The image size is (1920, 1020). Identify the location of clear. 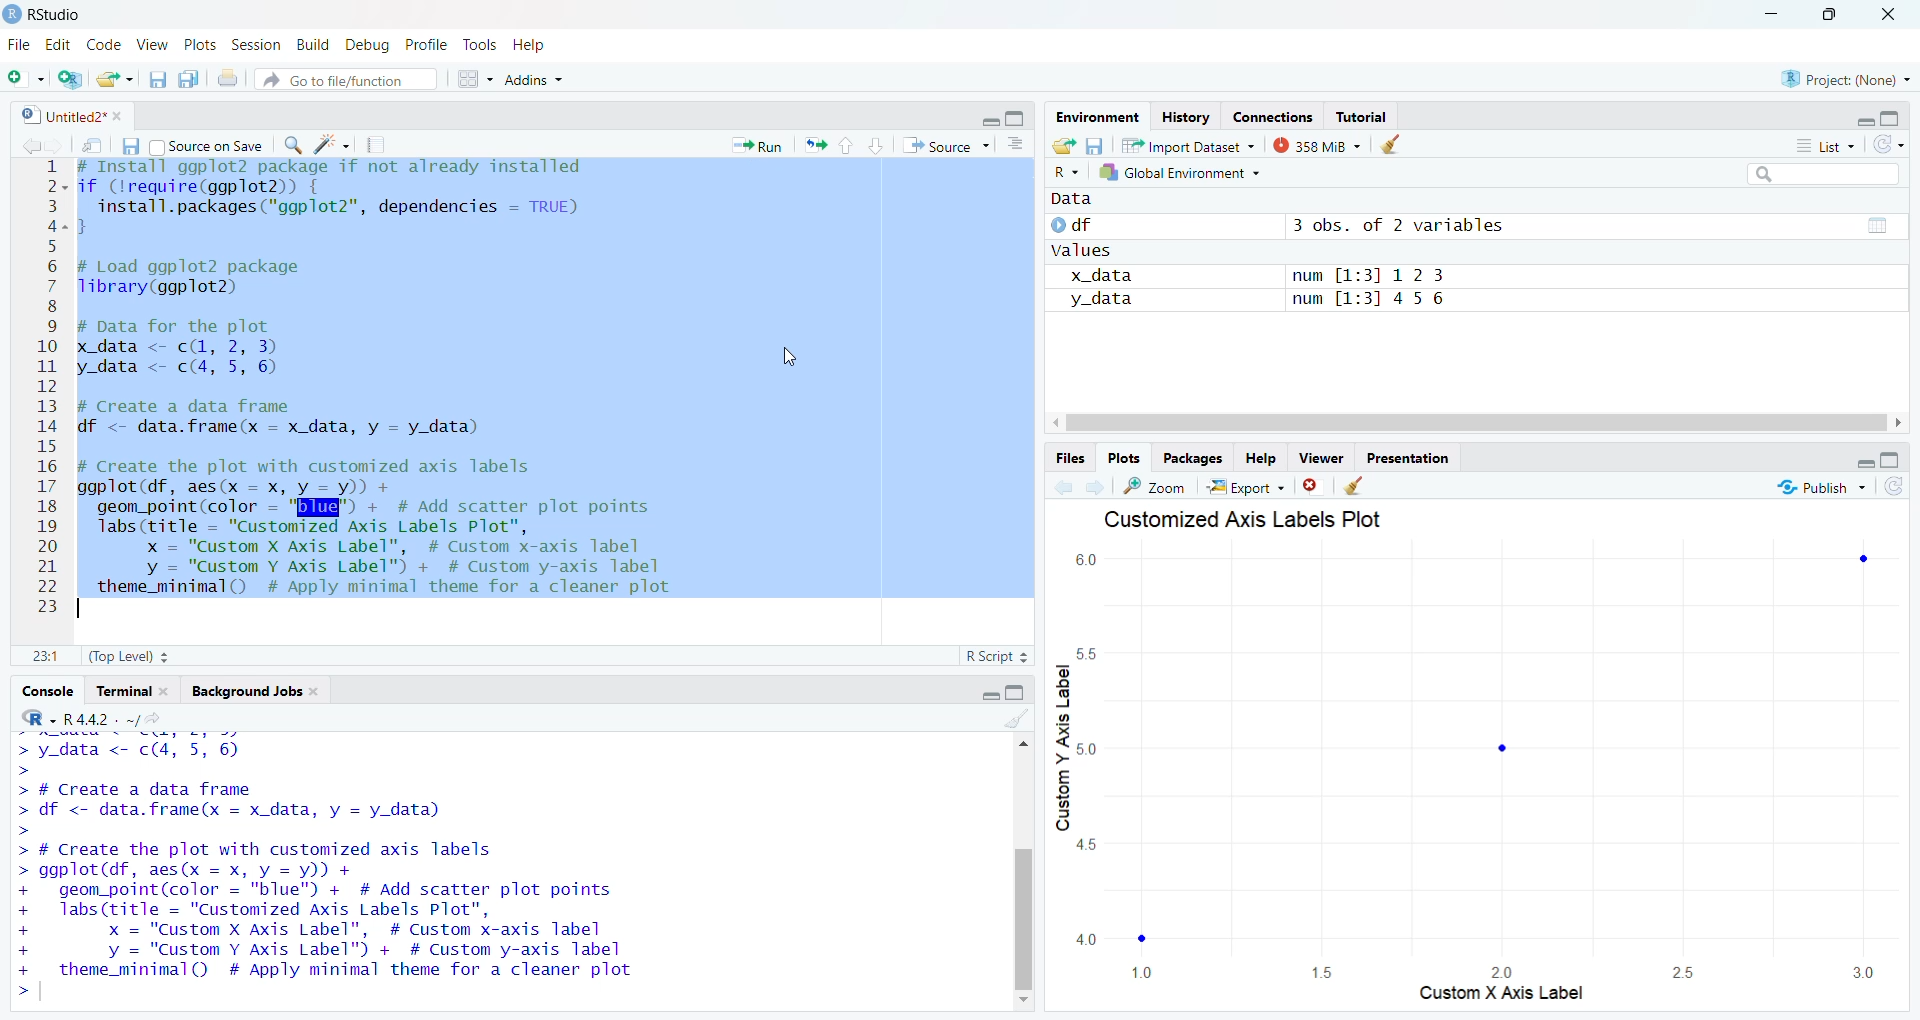
(1358, 489).